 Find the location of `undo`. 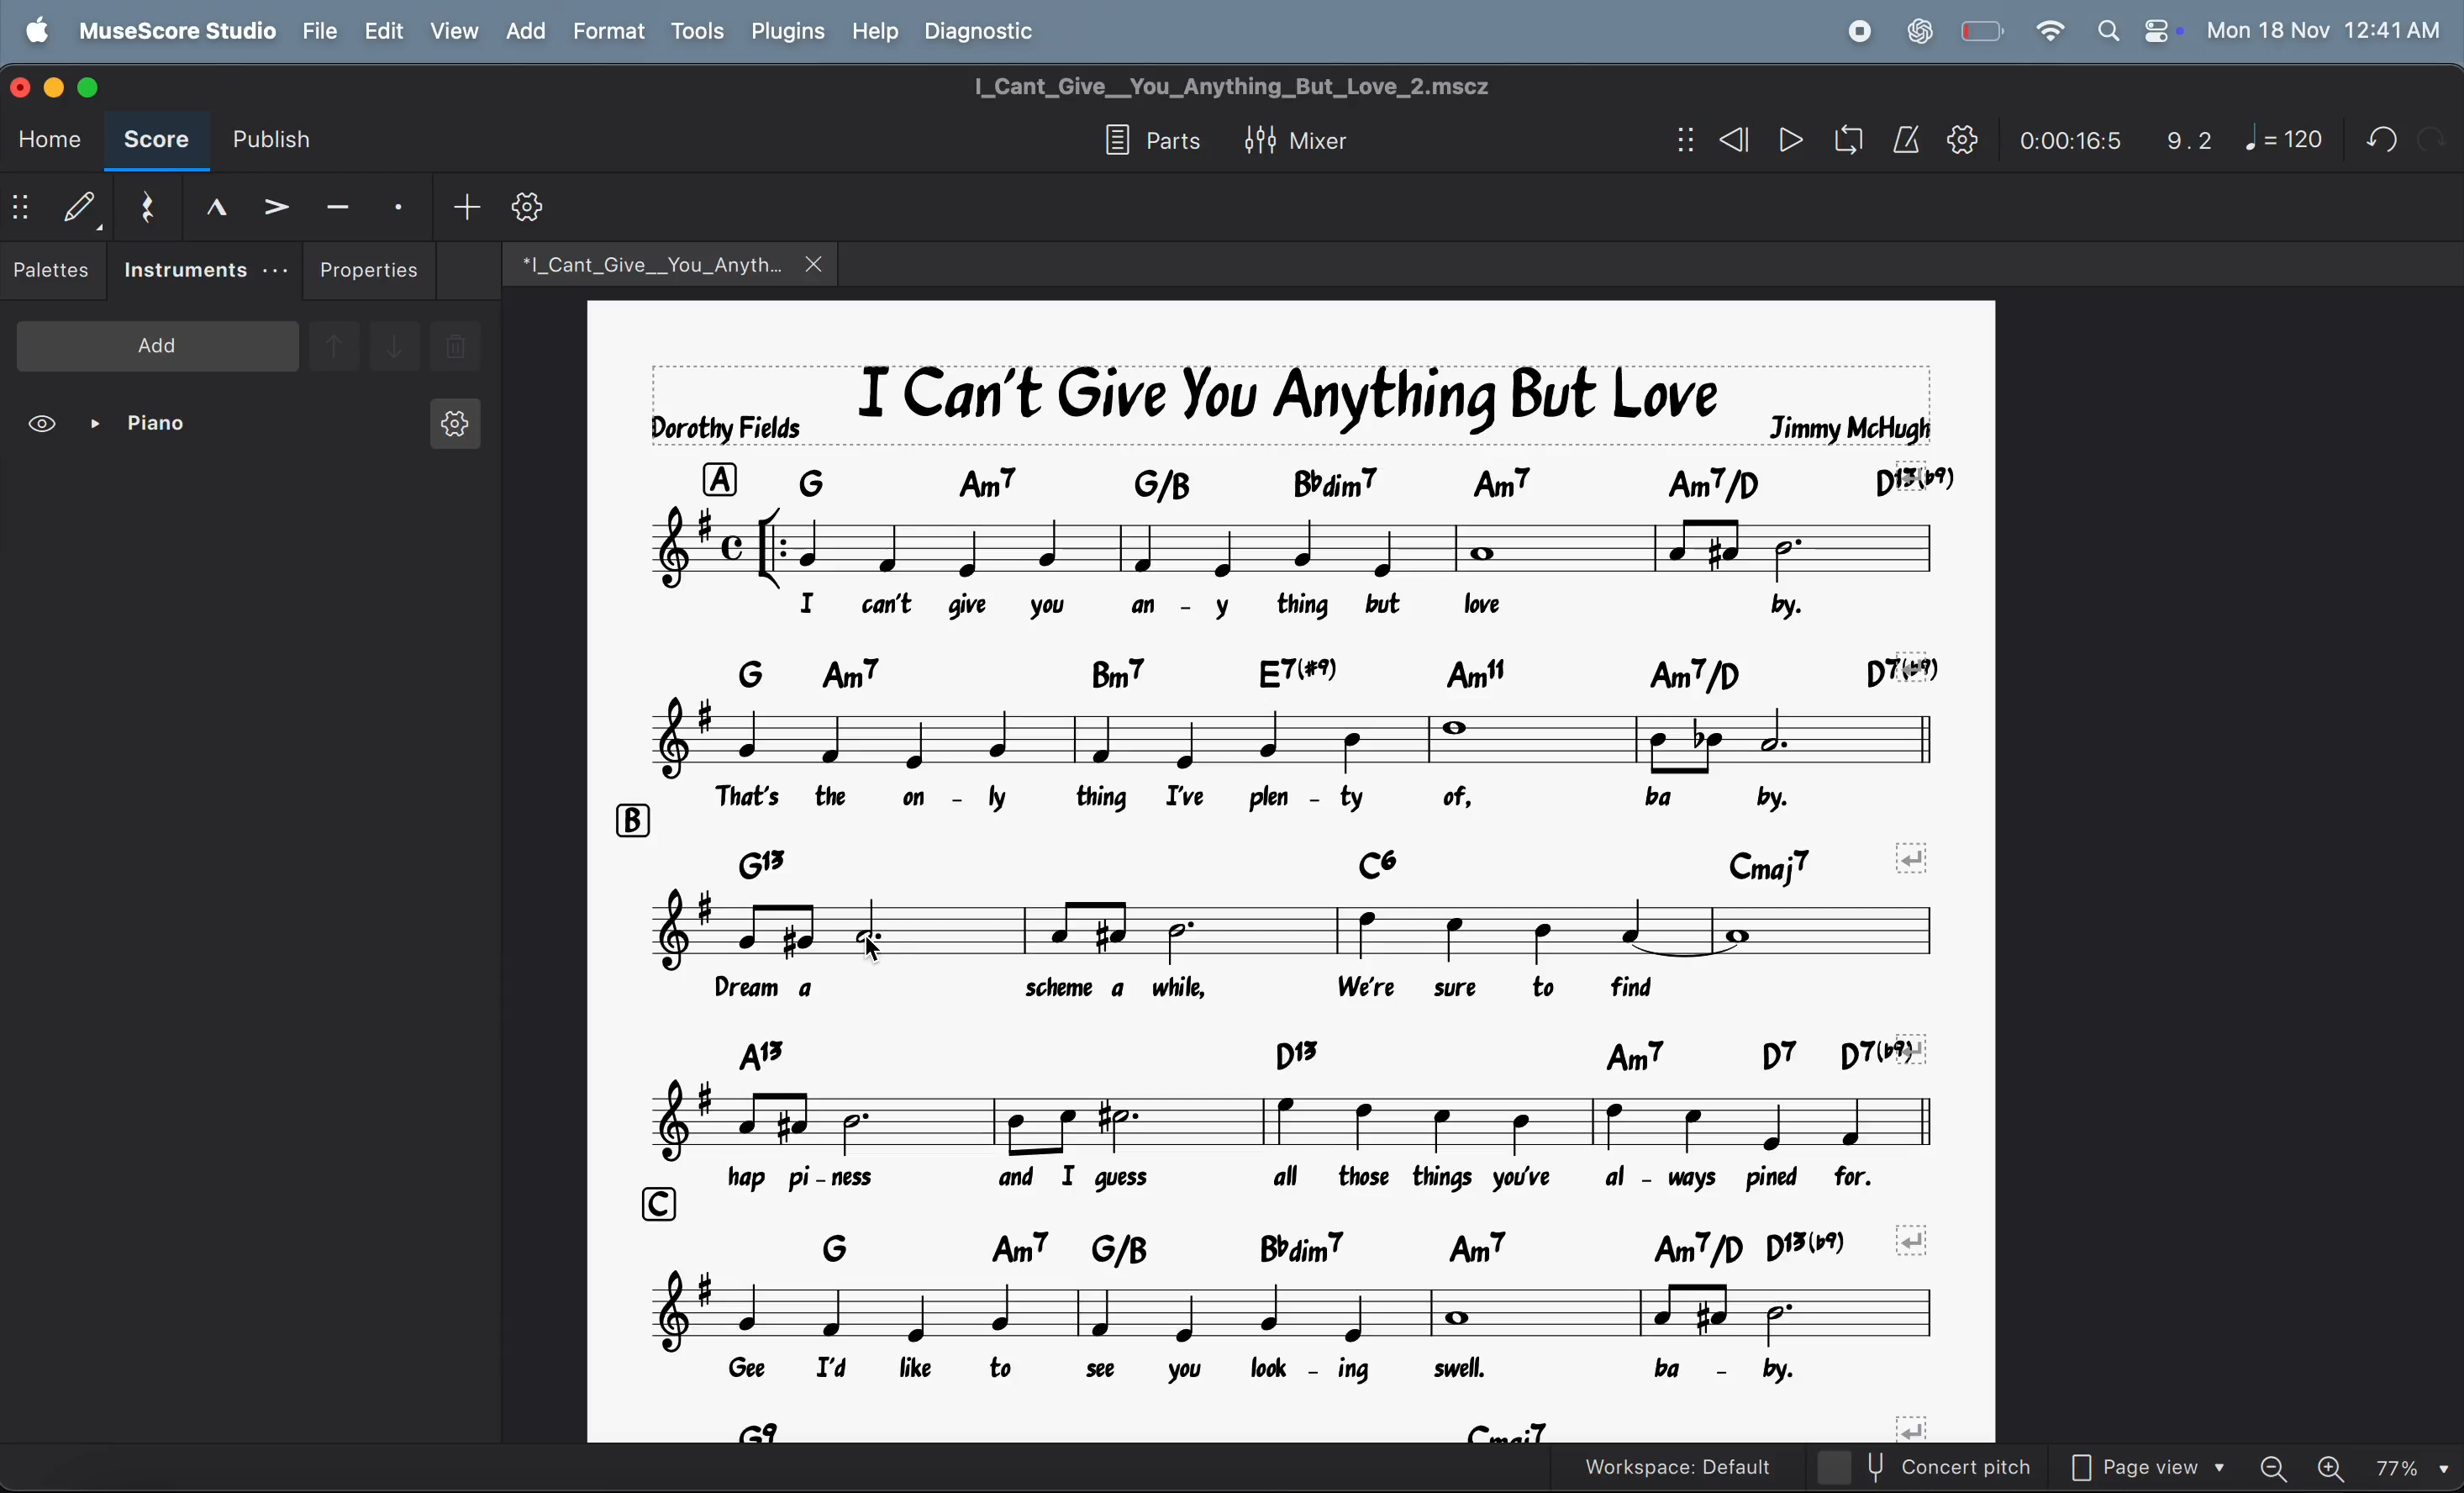

undo is located at coordinates (2378, 139).